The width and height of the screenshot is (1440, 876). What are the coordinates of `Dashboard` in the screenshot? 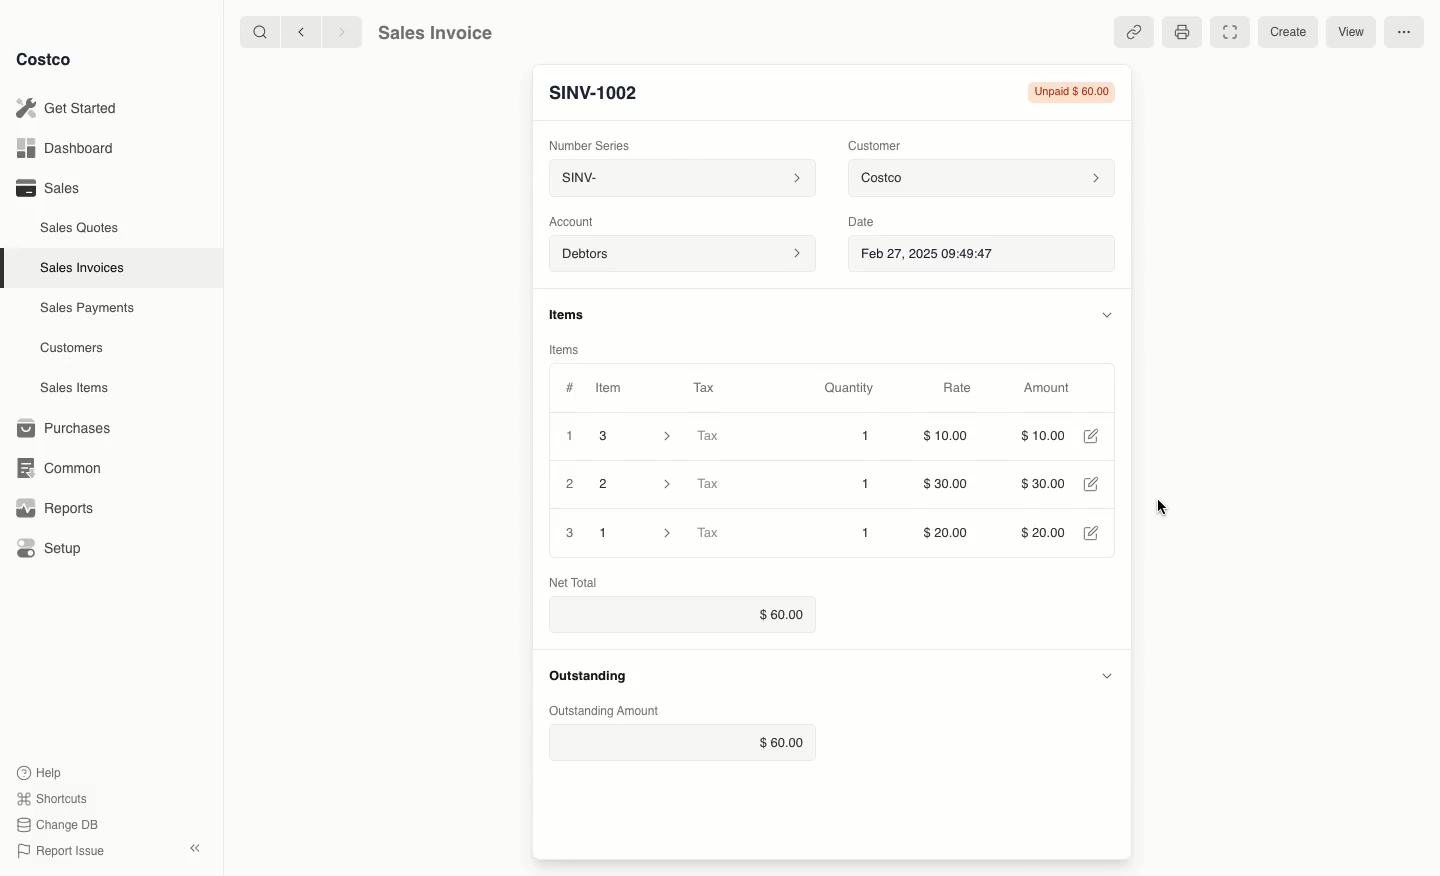 It's located at (70, 149).